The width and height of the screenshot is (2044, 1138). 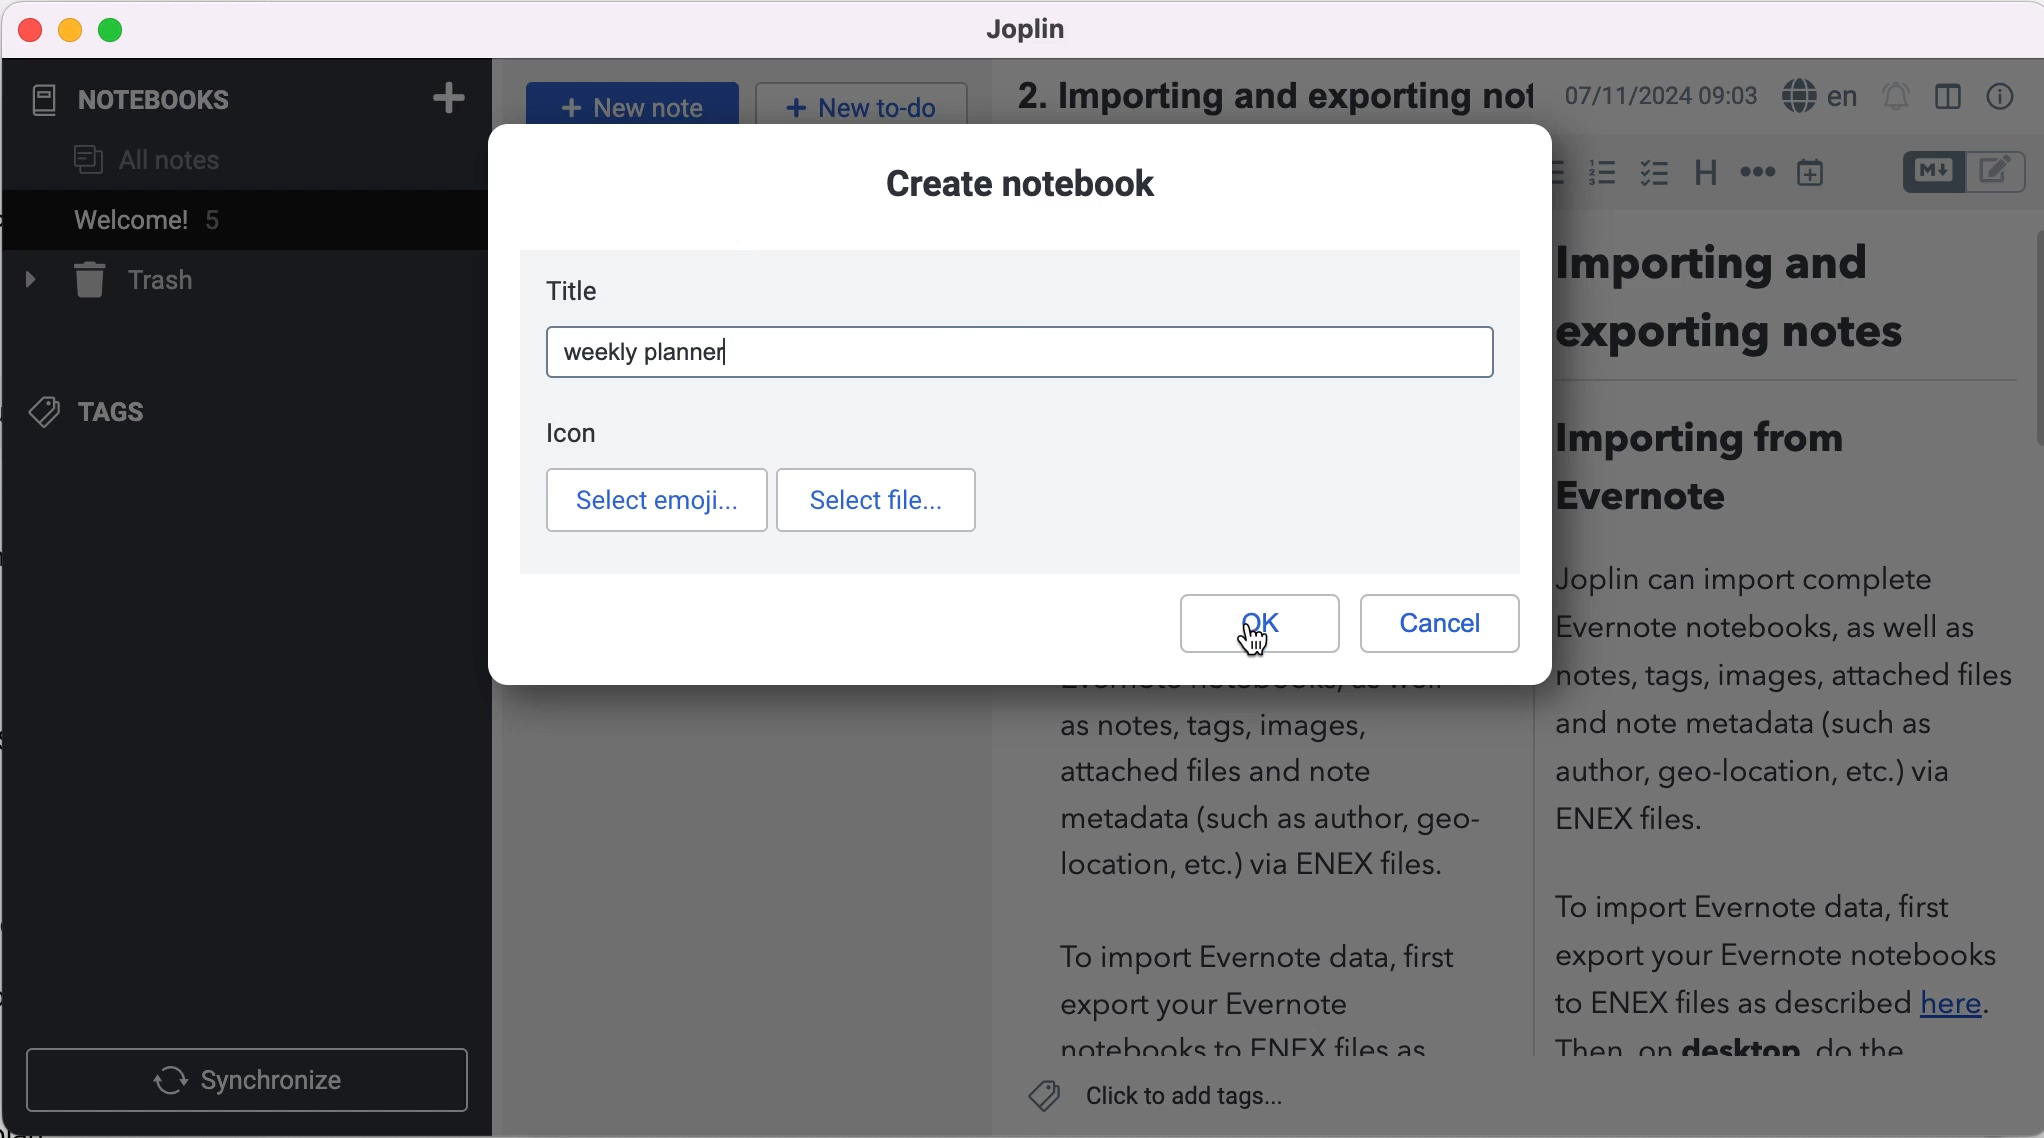 I want to click on cursor, so click(x=1252, y=648).